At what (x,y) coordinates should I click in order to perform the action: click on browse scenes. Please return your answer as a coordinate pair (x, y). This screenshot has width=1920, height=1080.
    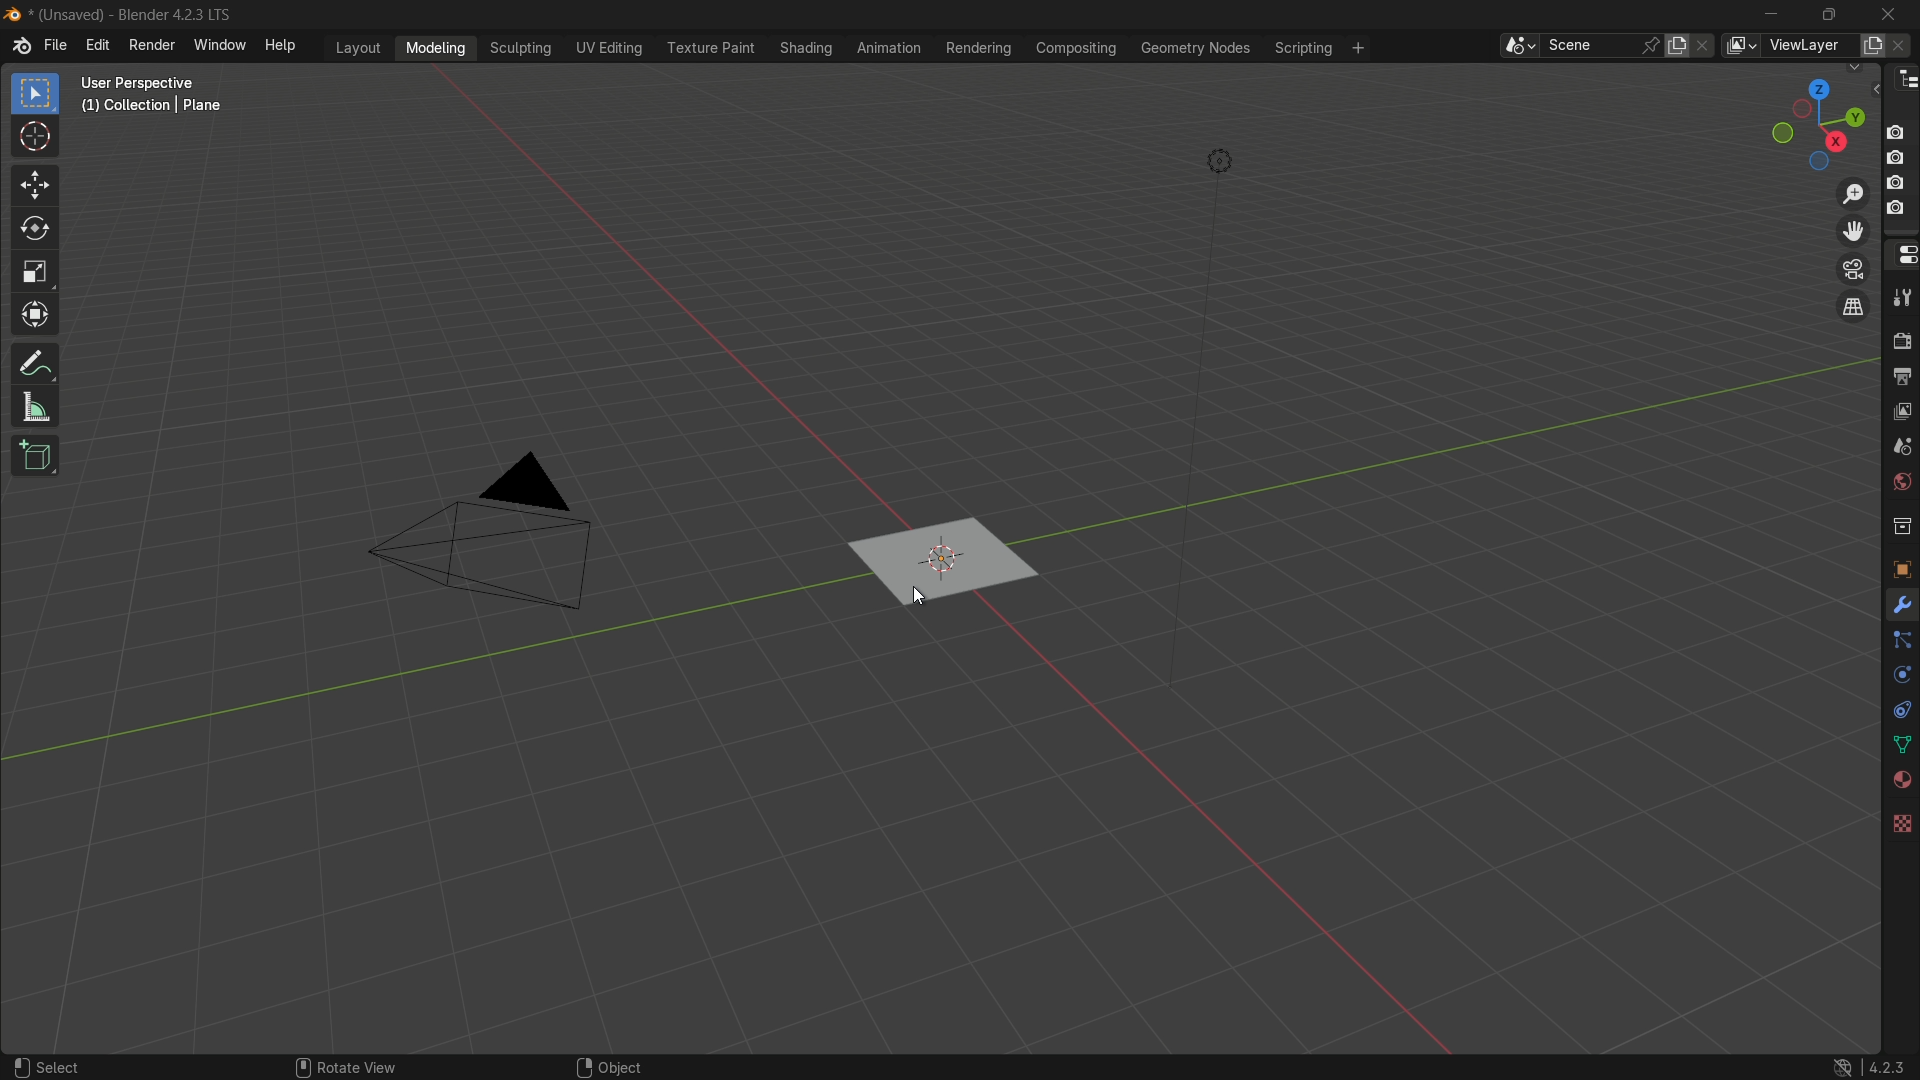
    Looking at the image, I should click on (1506, 44).